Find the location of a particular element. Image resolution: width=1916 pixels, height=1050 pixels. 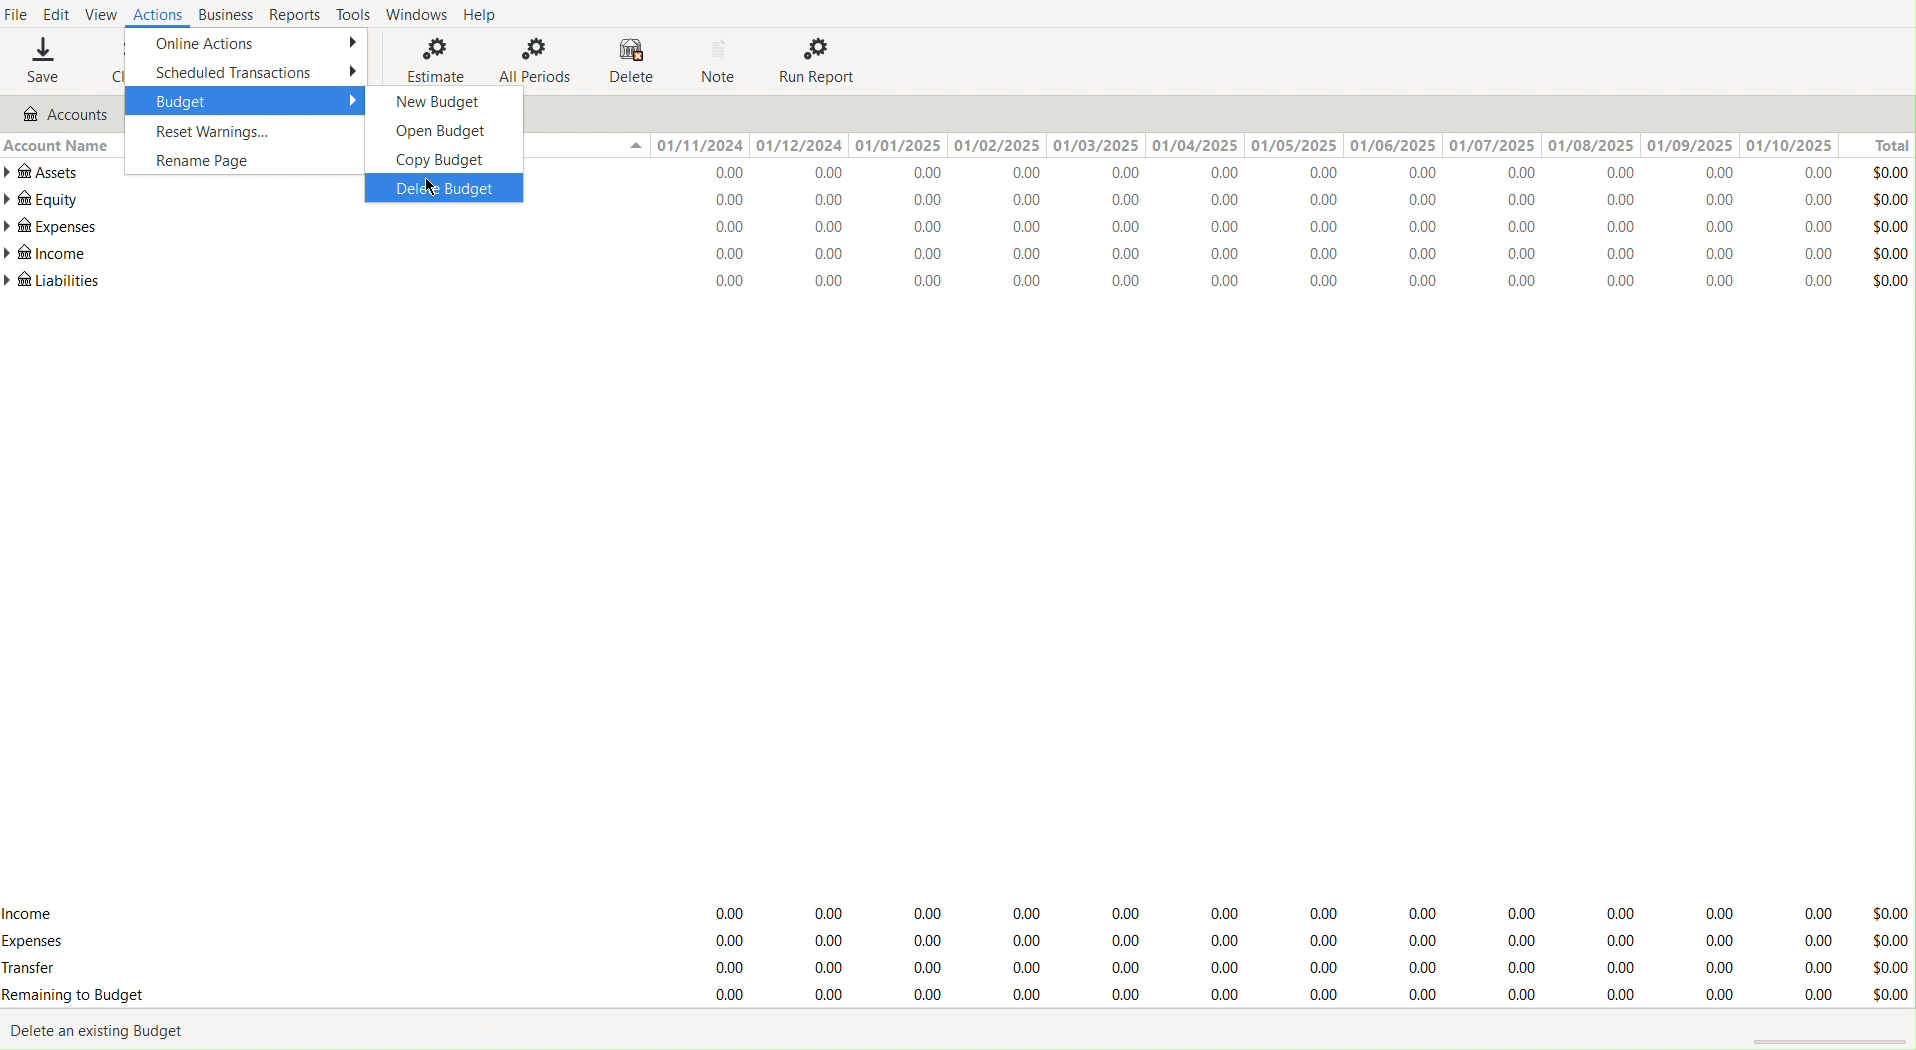

All Periods is located at coordinates (533, 57).